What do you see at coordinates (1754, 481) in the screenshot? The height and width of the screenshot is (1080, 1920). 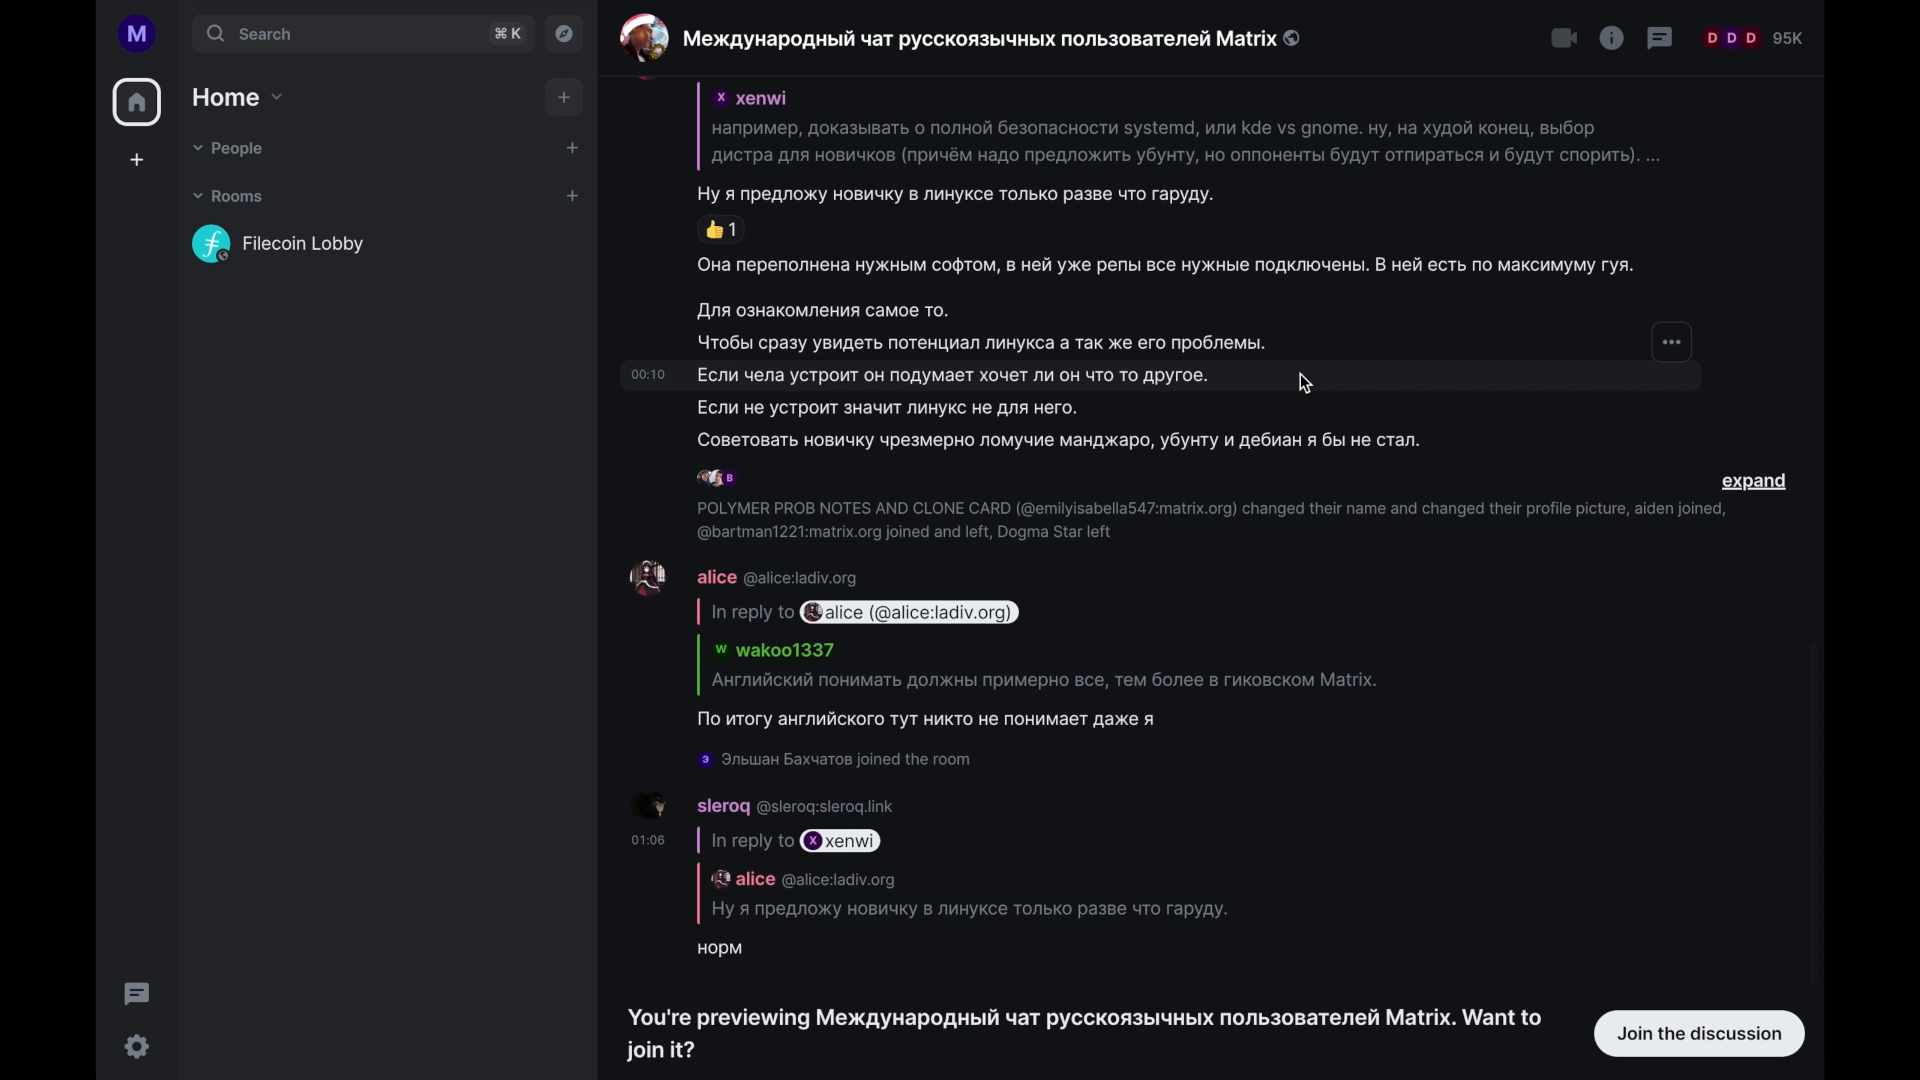 I see `expand` at bounding box center [1754, 481].